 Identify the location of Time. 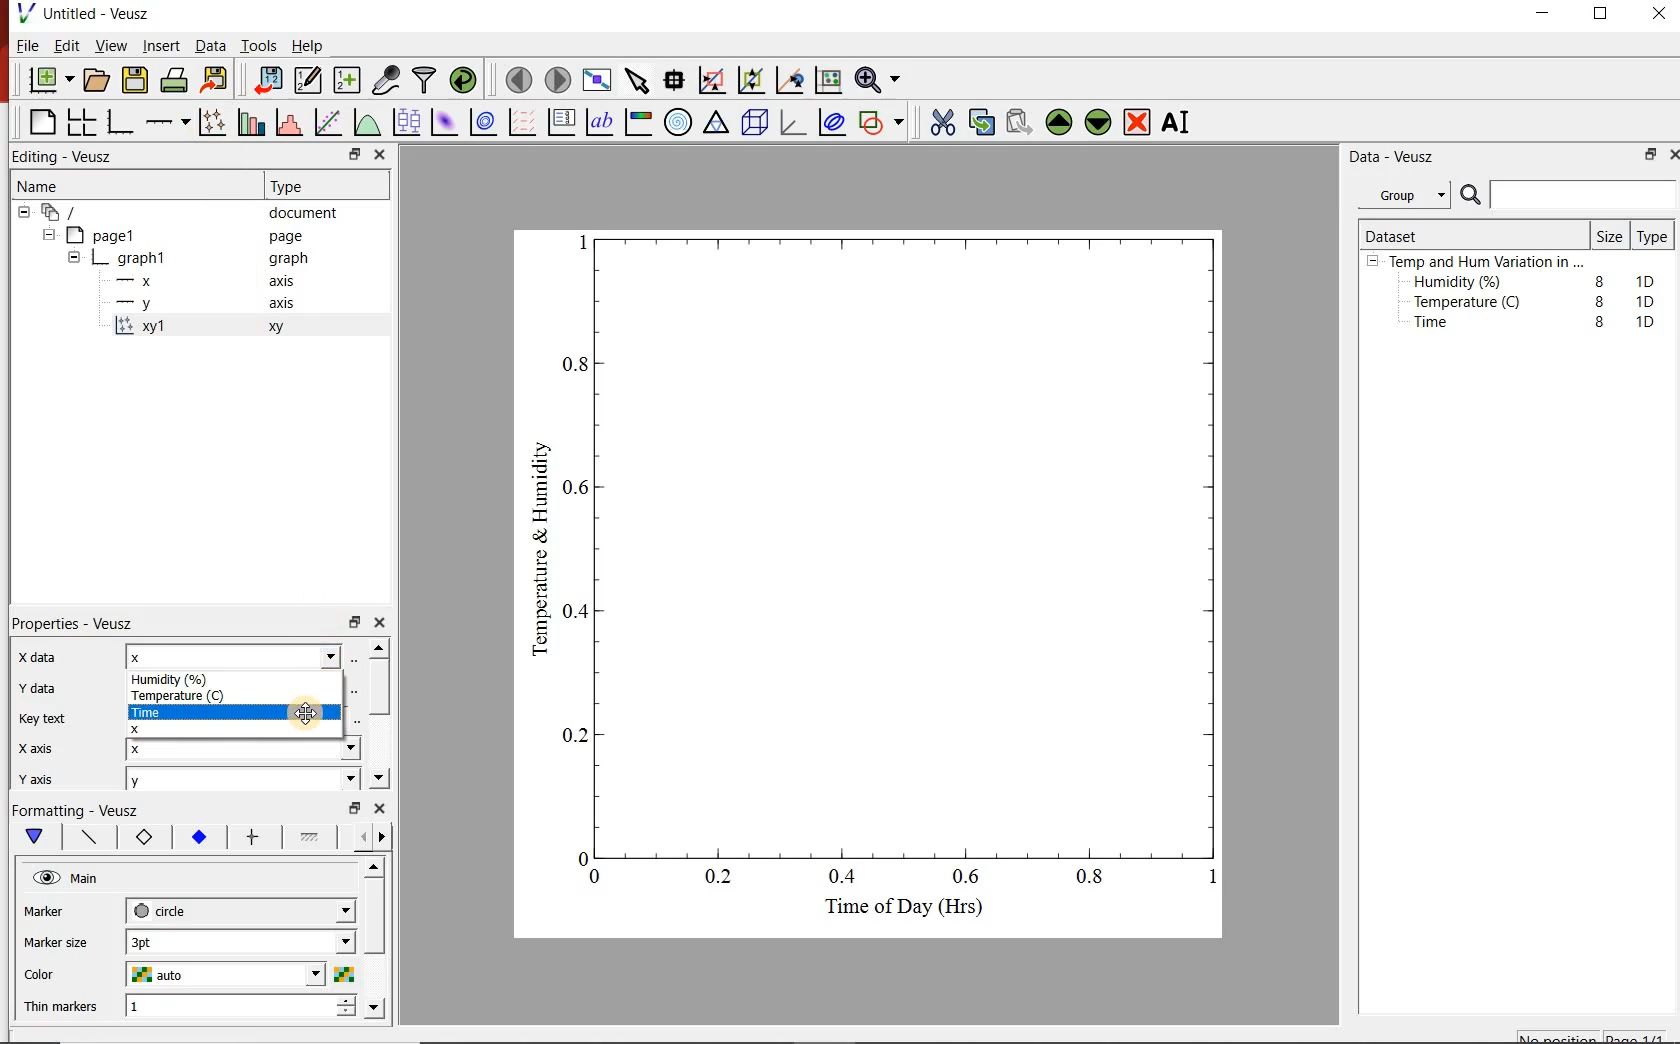
(1442, 327).